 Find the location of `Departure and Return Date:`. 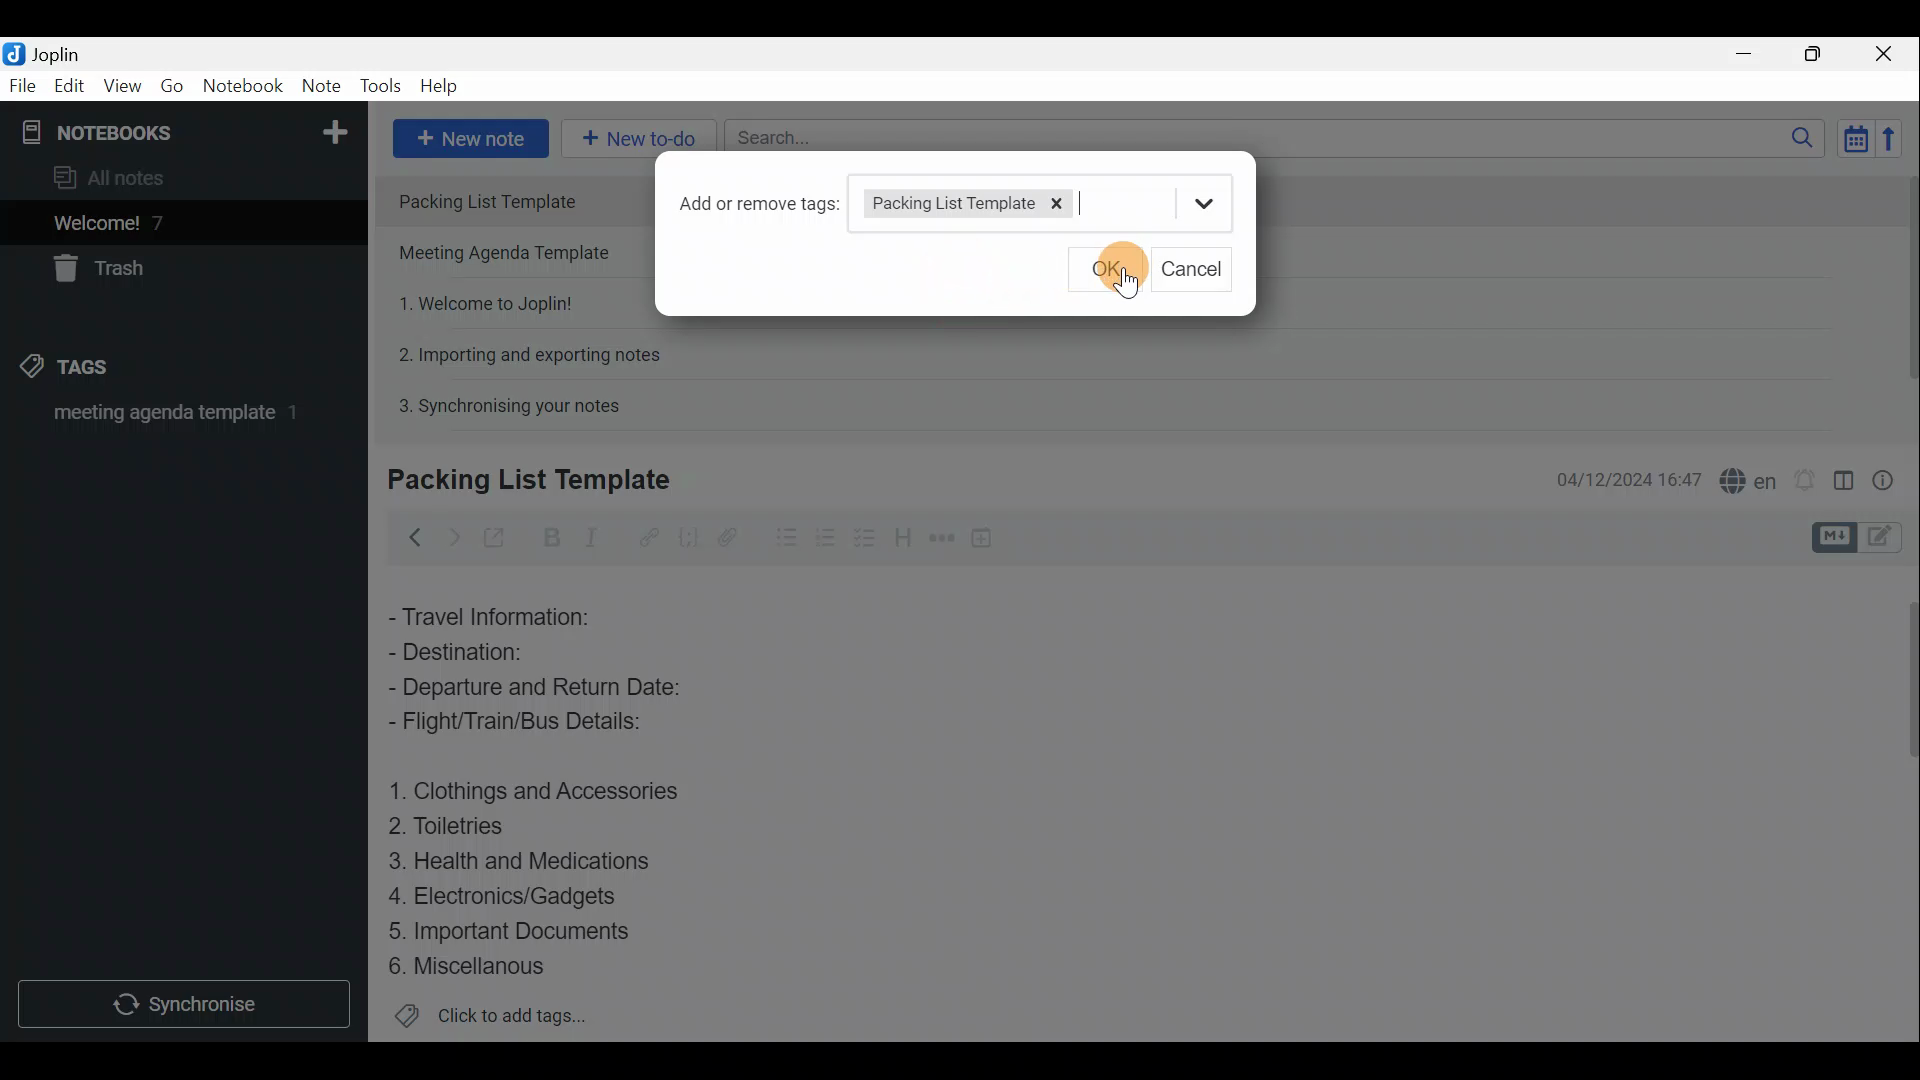

Departure and Return Date: is located at coordinates (537, 690).